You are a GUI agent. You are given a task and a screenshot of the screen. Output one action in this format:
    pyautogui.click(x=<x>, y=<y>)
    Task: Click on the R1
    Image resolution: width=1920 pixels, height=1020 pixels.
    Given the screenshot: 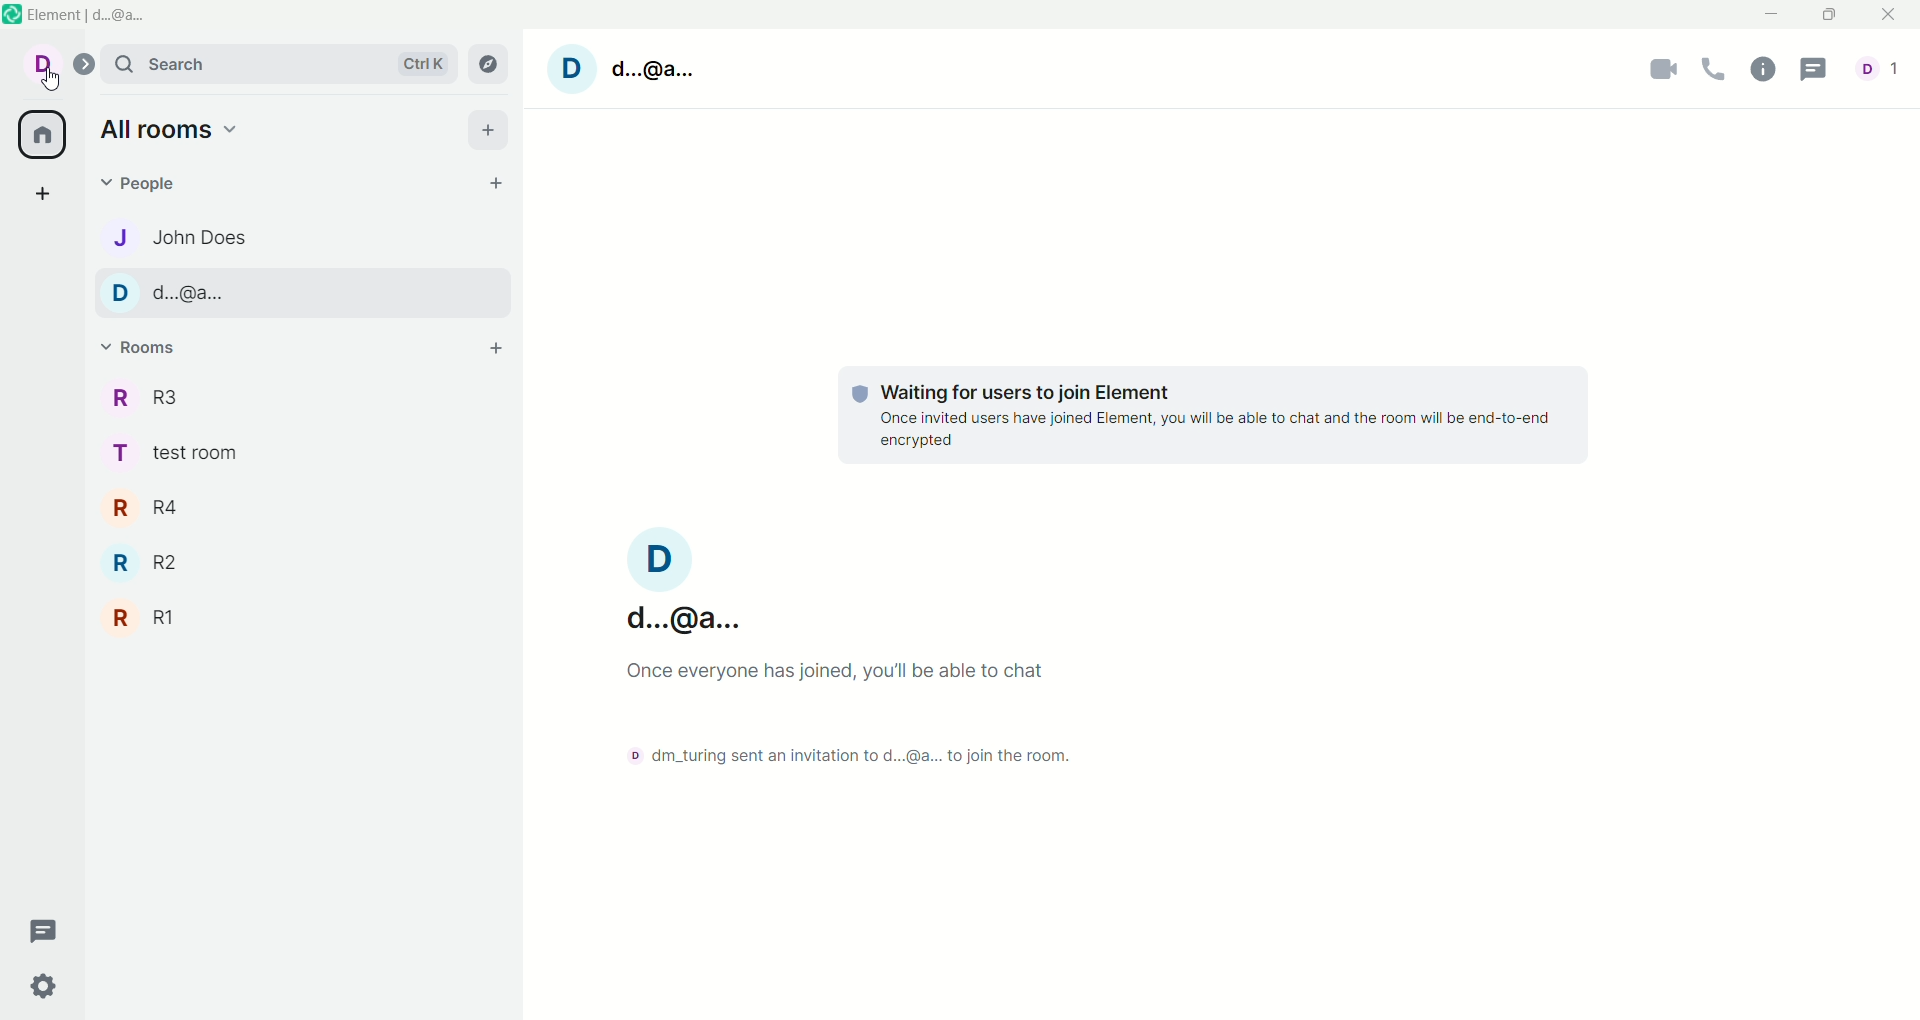 What is the action you would take?
    pyautogui.click(x=146, y=618)
    